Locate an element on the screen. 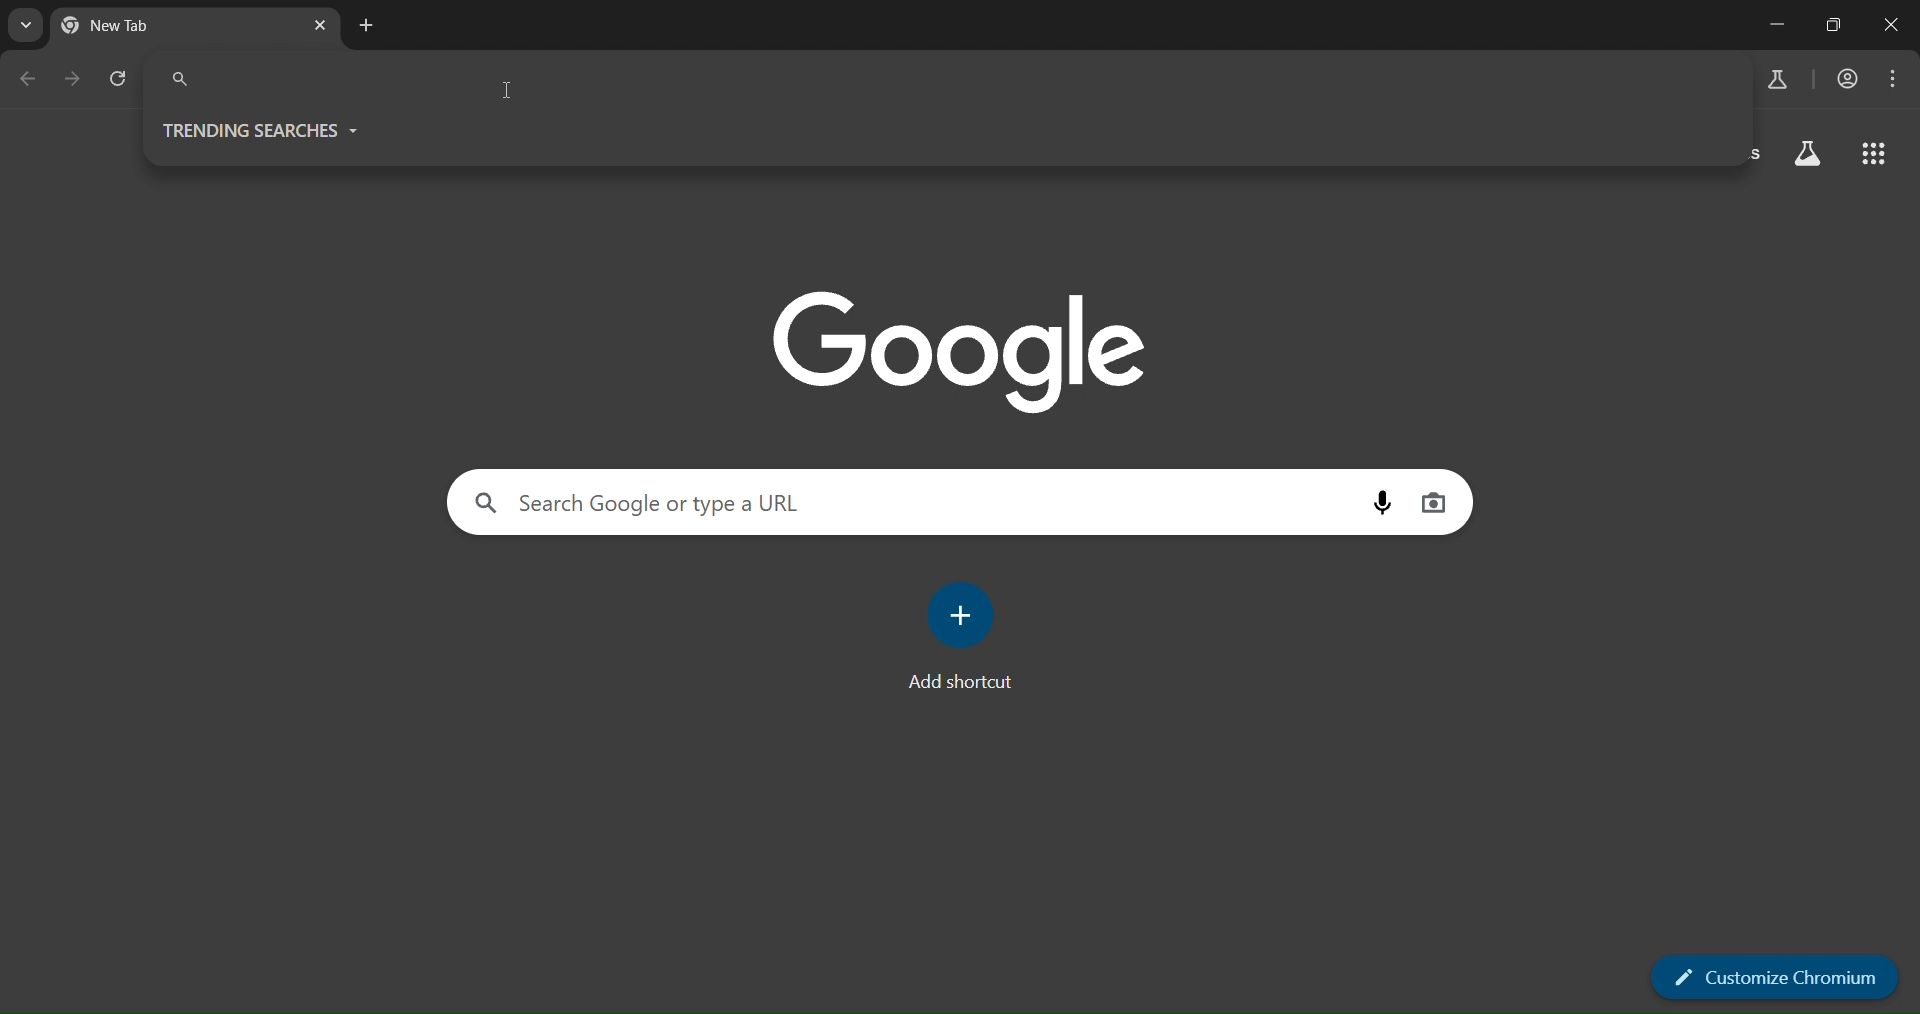 The height and width of the screenshot is (1014, 1920). trending searches is located at coordinates (260, 131).